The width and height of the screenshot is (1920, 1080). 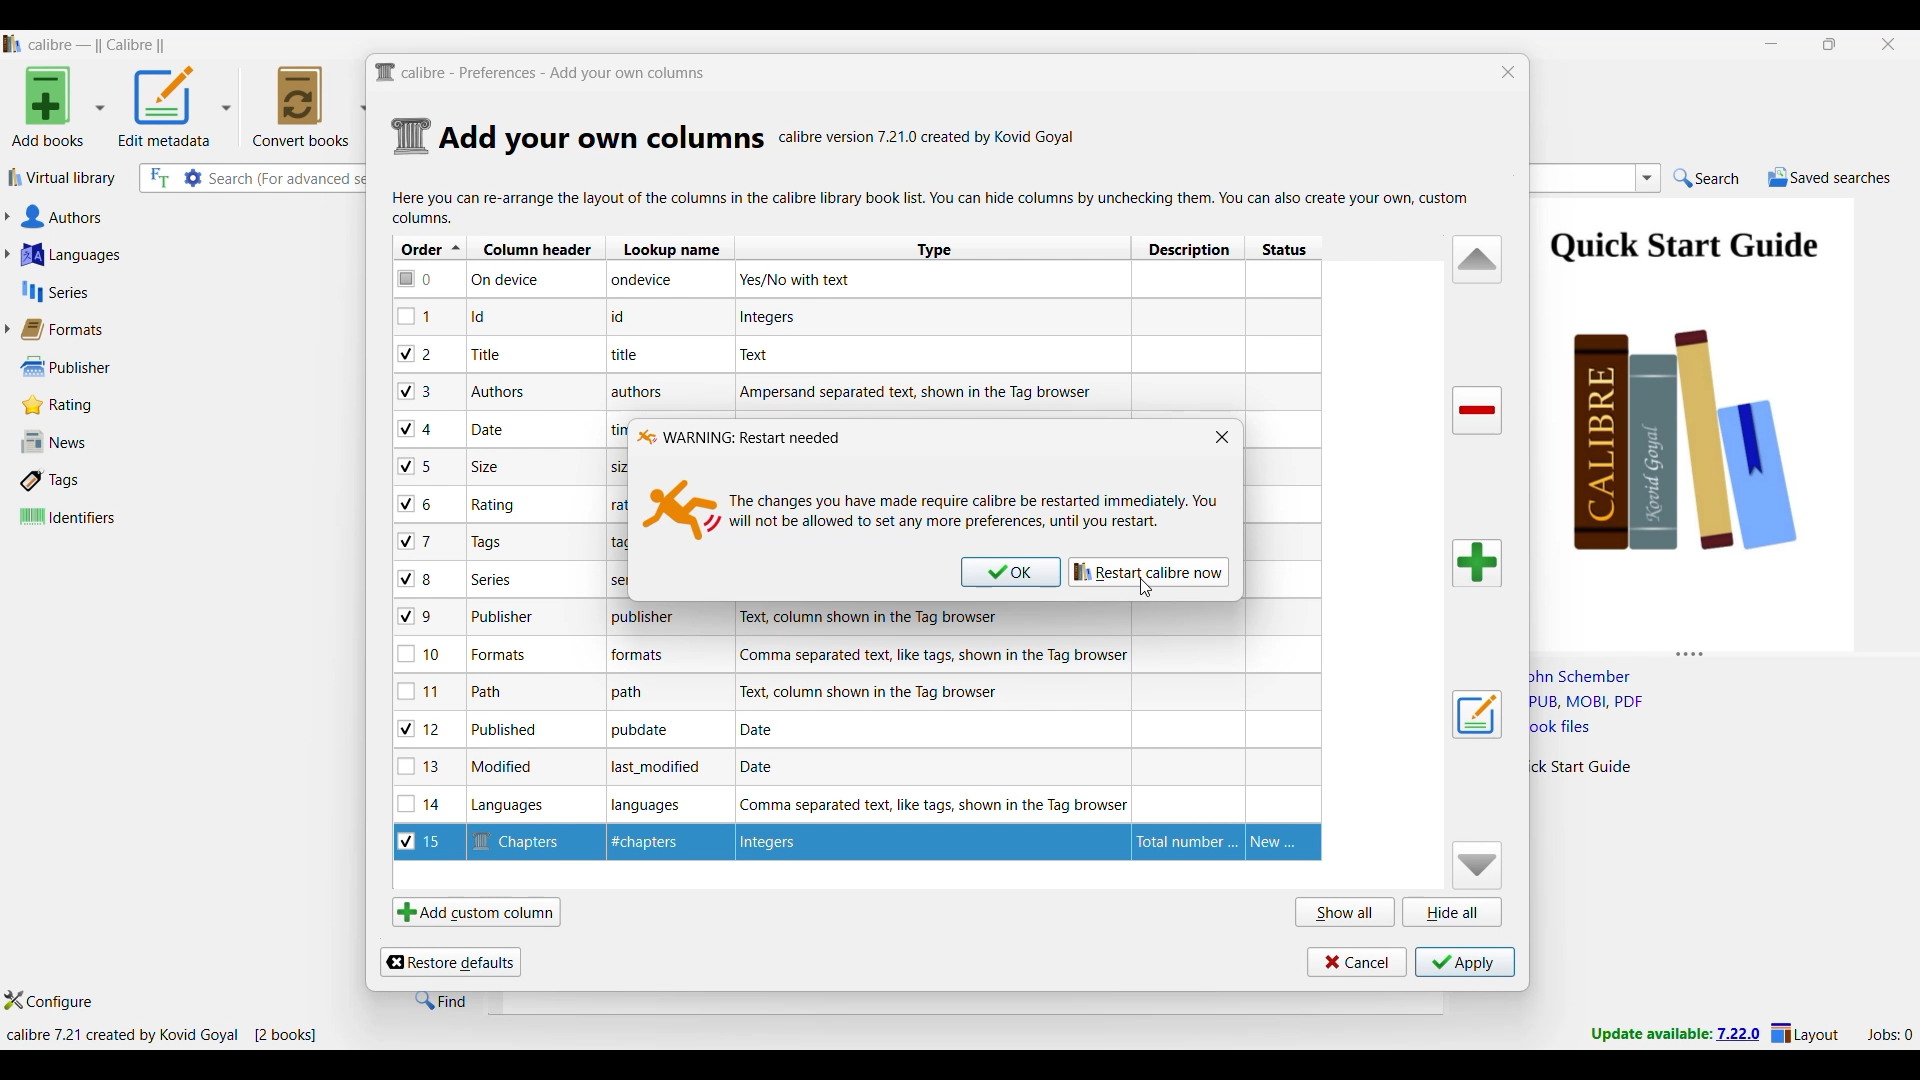 What do you see at coordinates (662, 770) in the screenshot?
I see `note` at bounding box center [662, 770].